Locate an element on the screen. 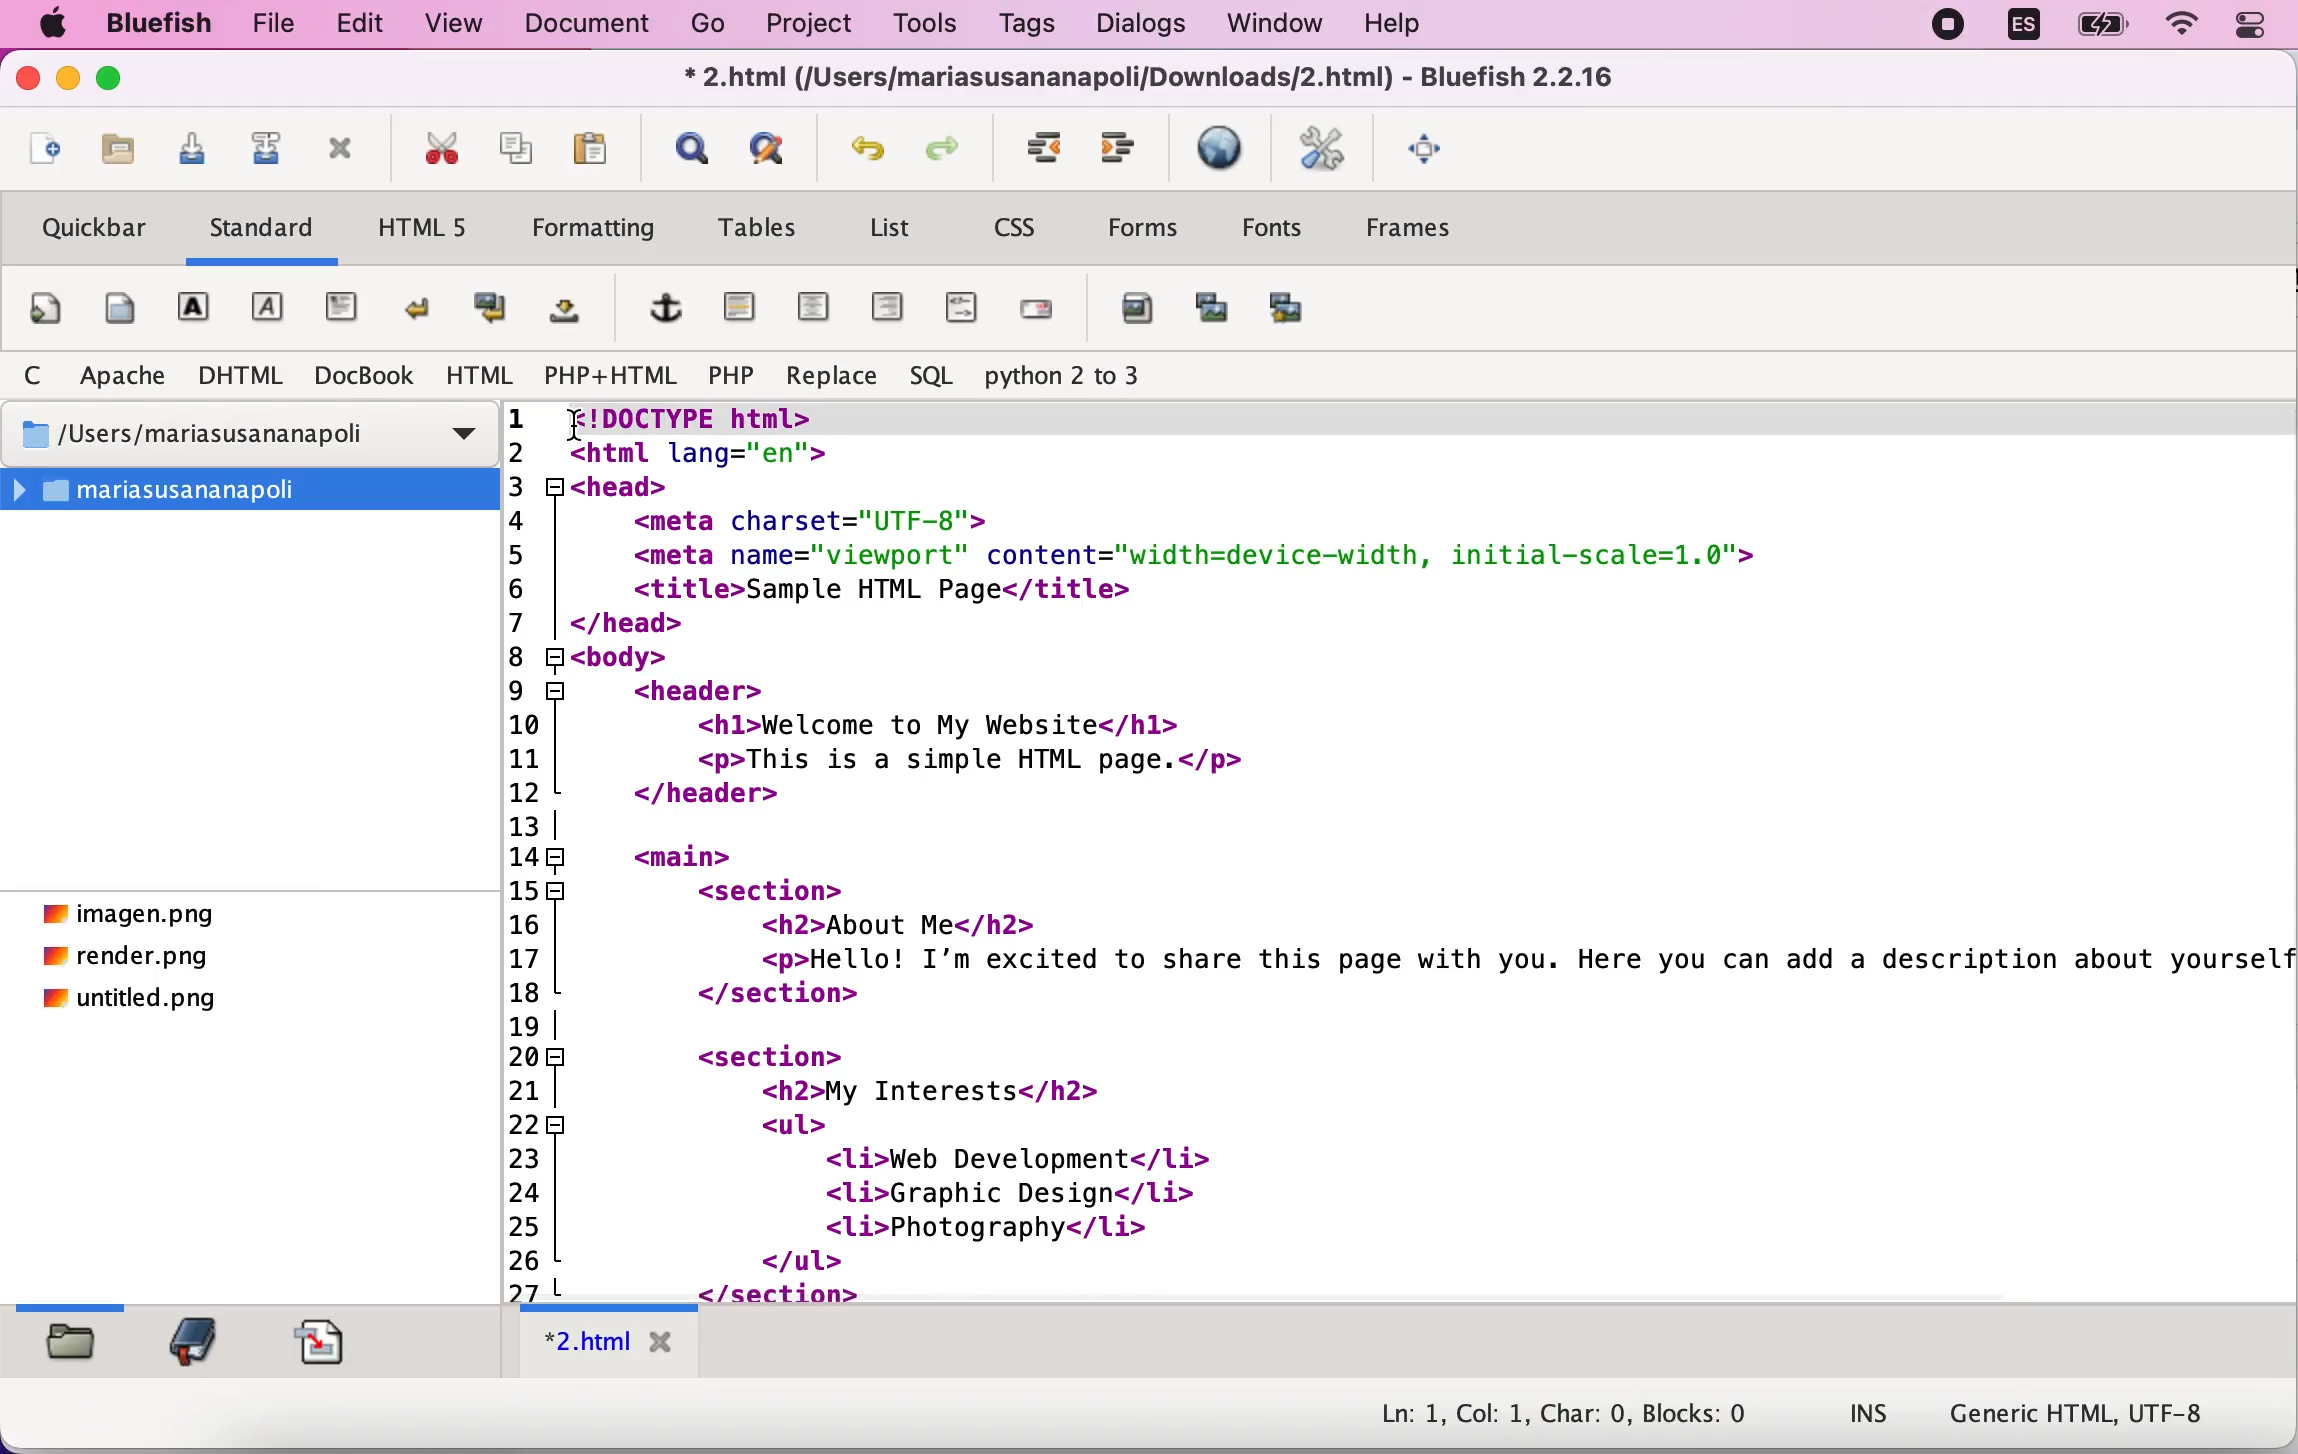 This screenshot has width=2298, height=1454. new file is located at coordinates (46, 149).